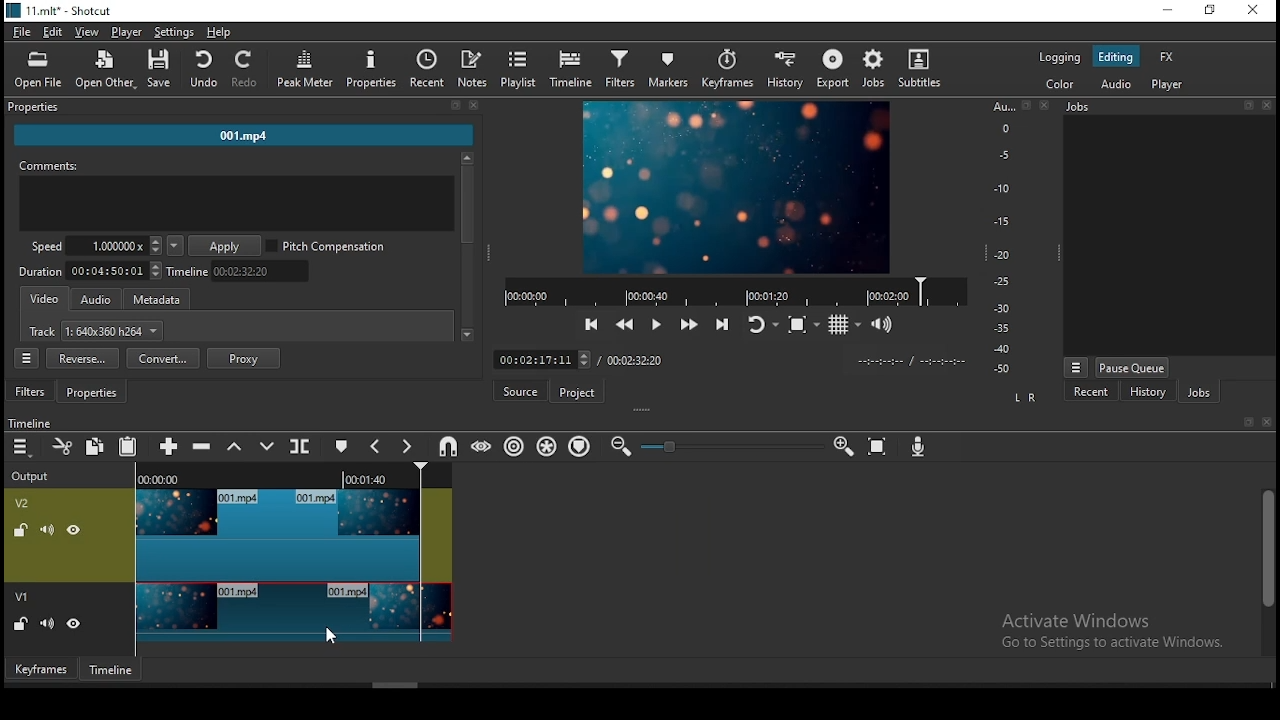 The image size is (1280, 720). What do you see at coordinates (1199, 392) in the screenshot?
I see `jobs` at bounding box center [1199, 392].